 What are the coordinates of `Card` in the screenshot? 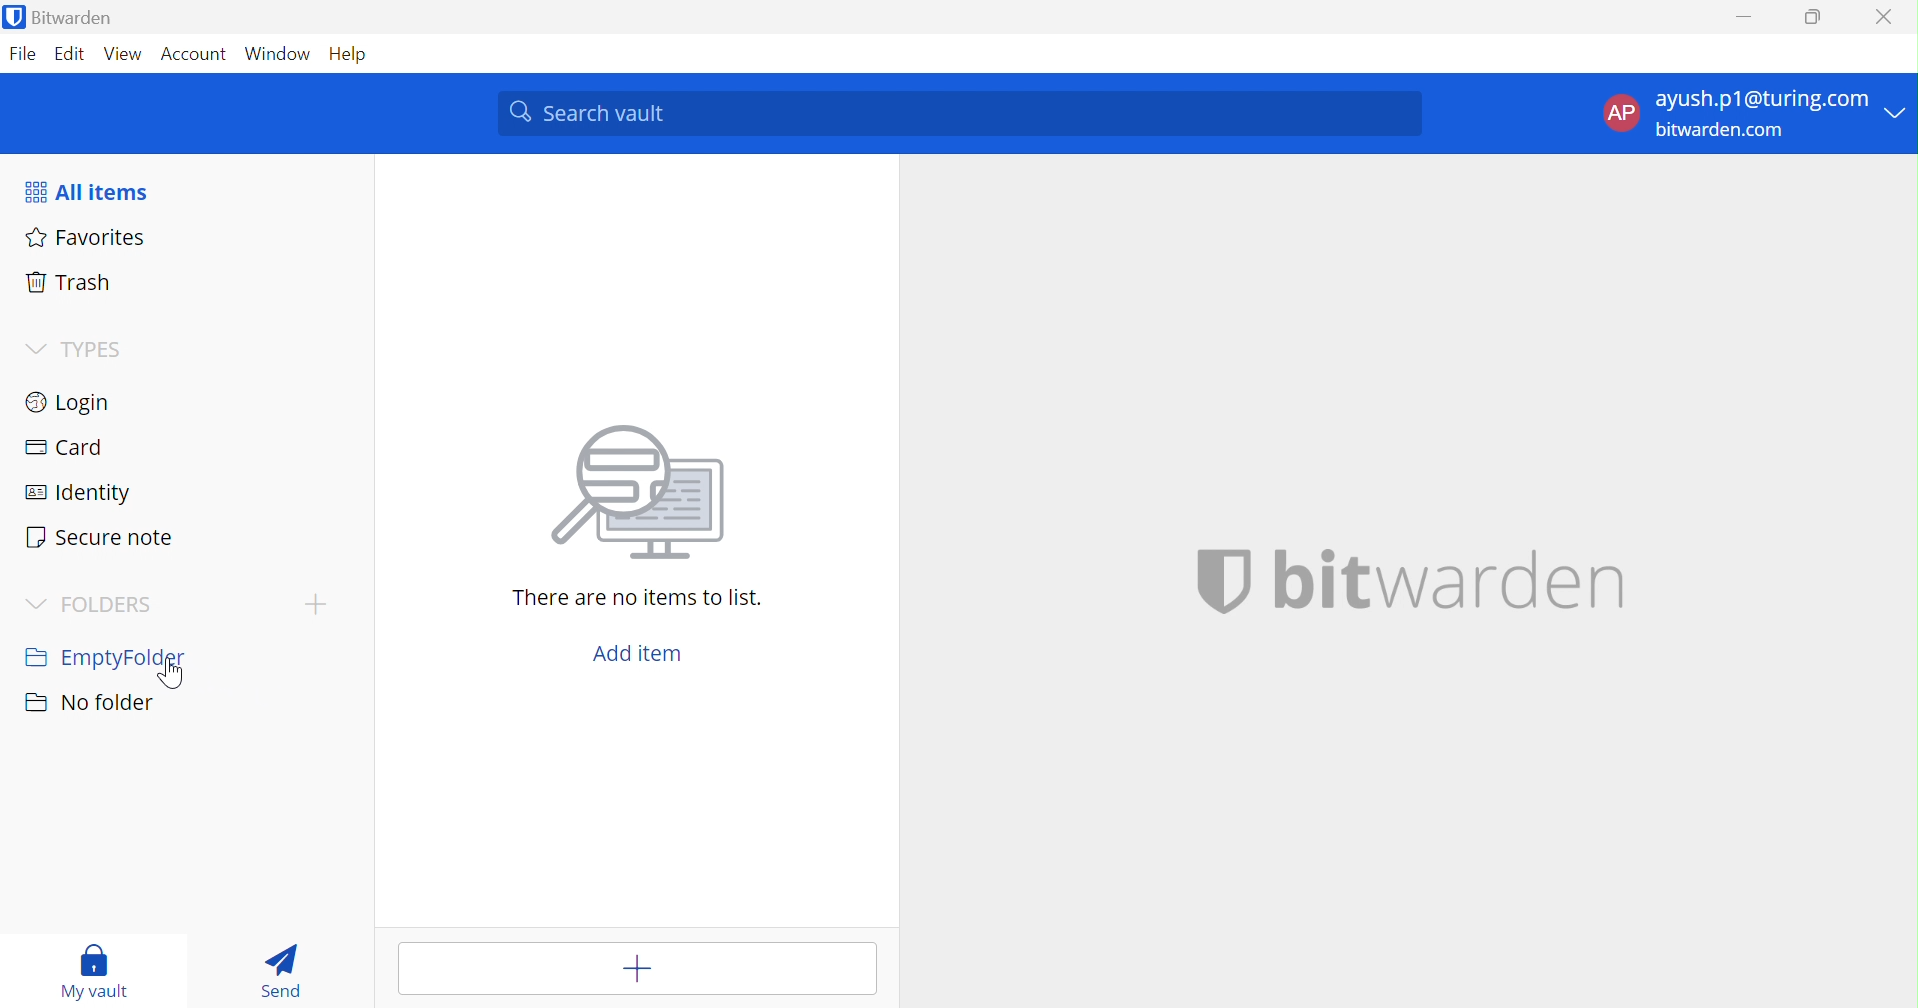 It's located at (63, 449).